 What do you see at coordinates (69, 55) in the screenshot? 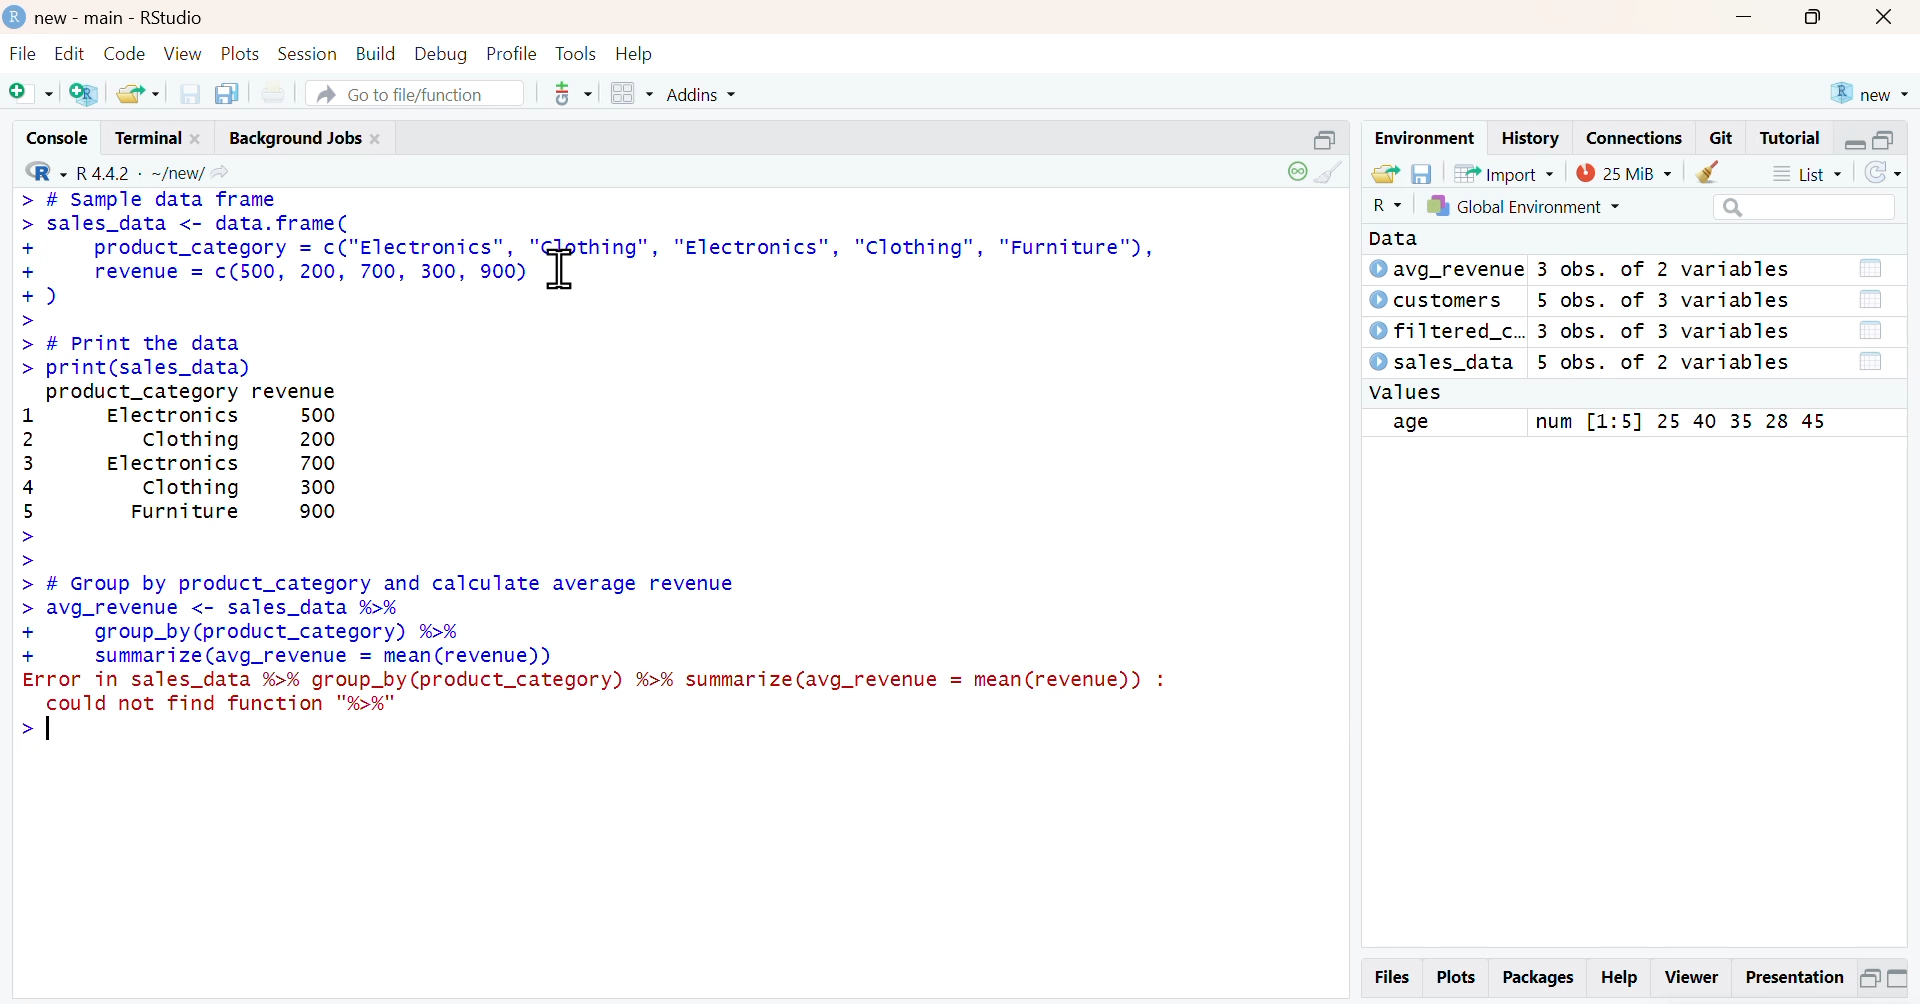
I see `Edit` at bounding box center [69, 55].